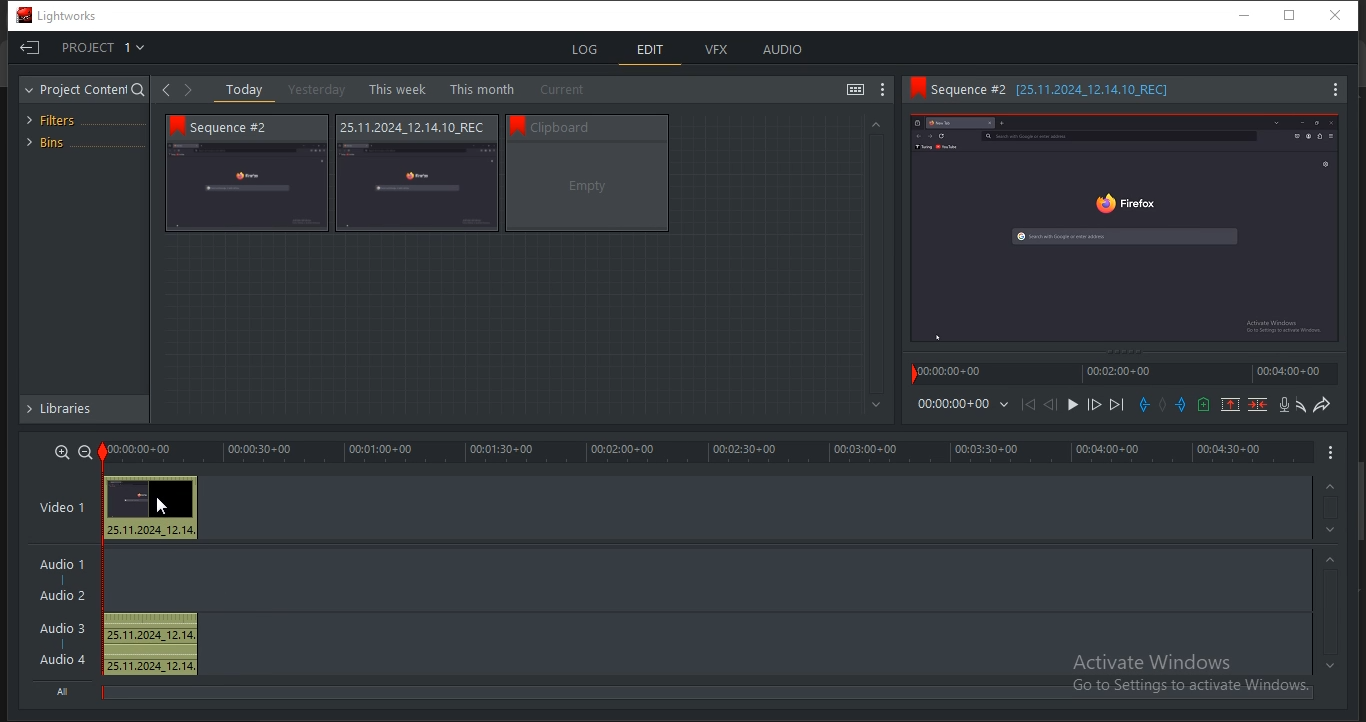 The height and width of the screenshot is (722, 1366). Describe the element at coordinates (1330, 559) in the screenshot. I see `timeline navigation up arrow` at that location.